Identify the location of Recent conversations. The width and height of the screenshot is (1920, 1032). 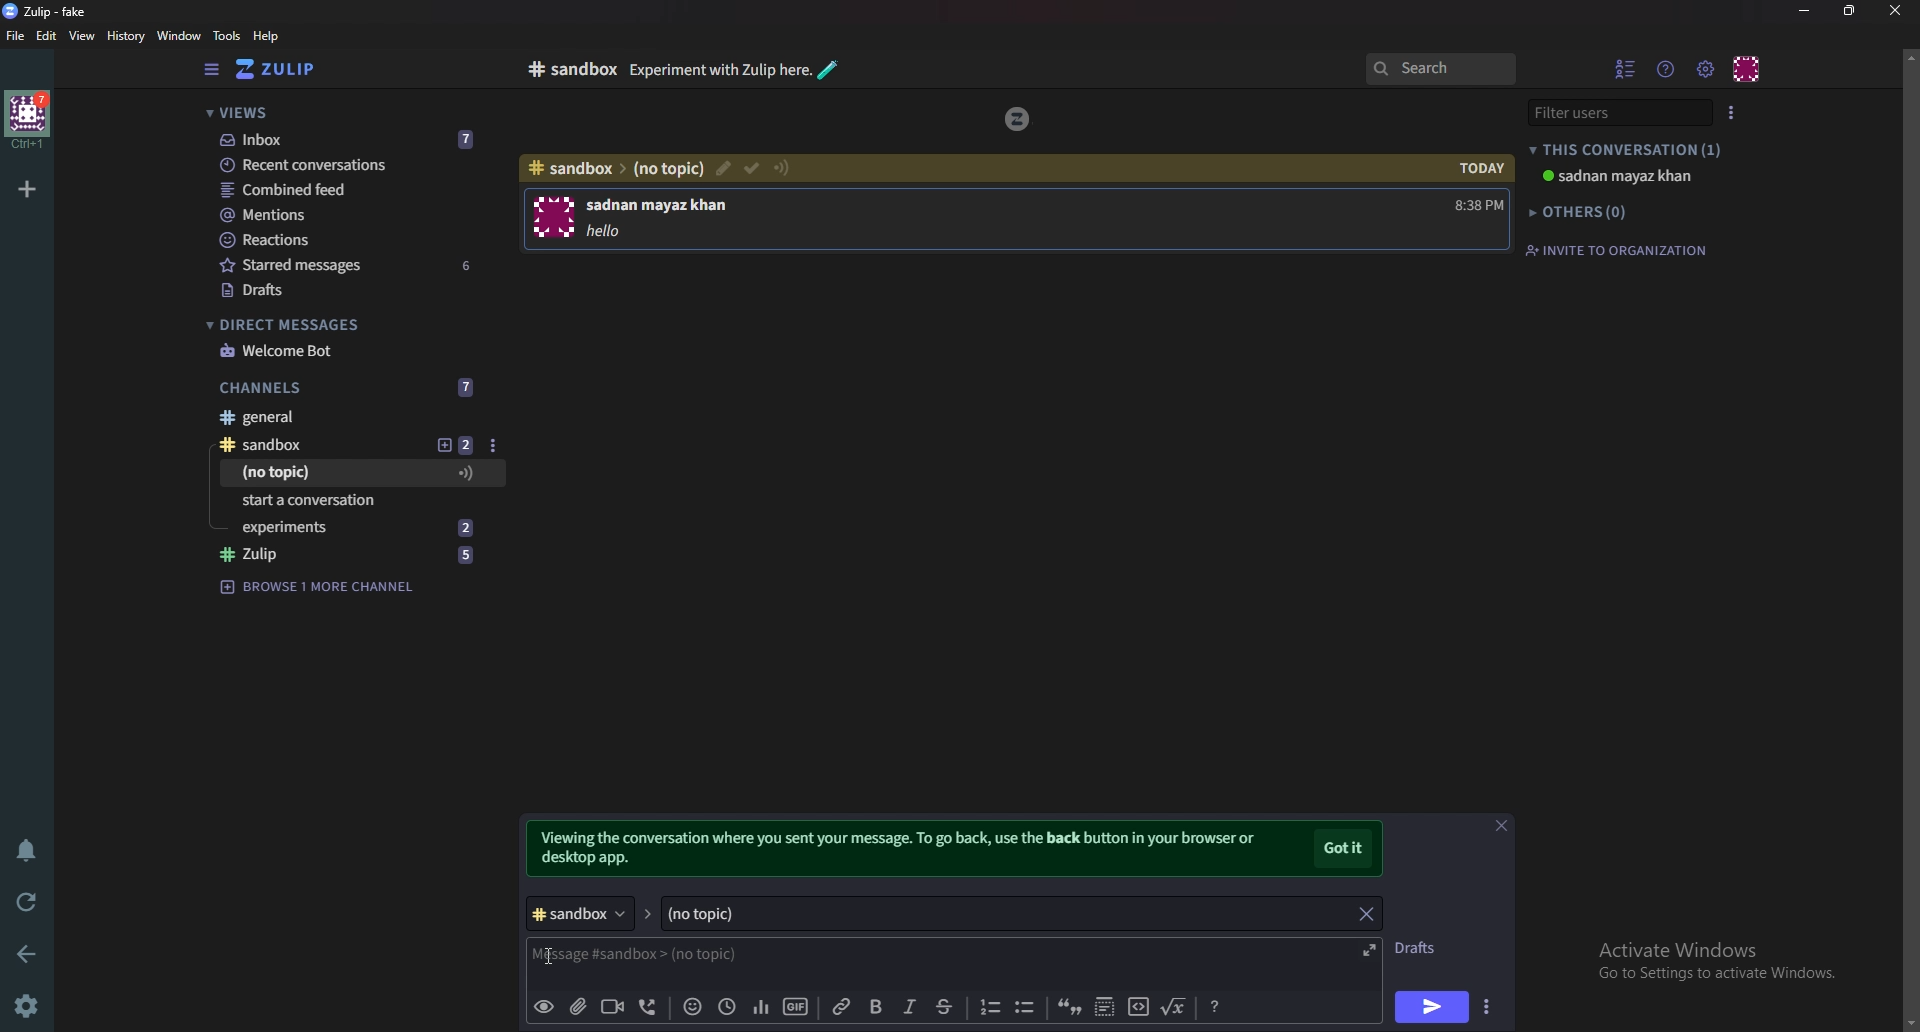
(344, 163).